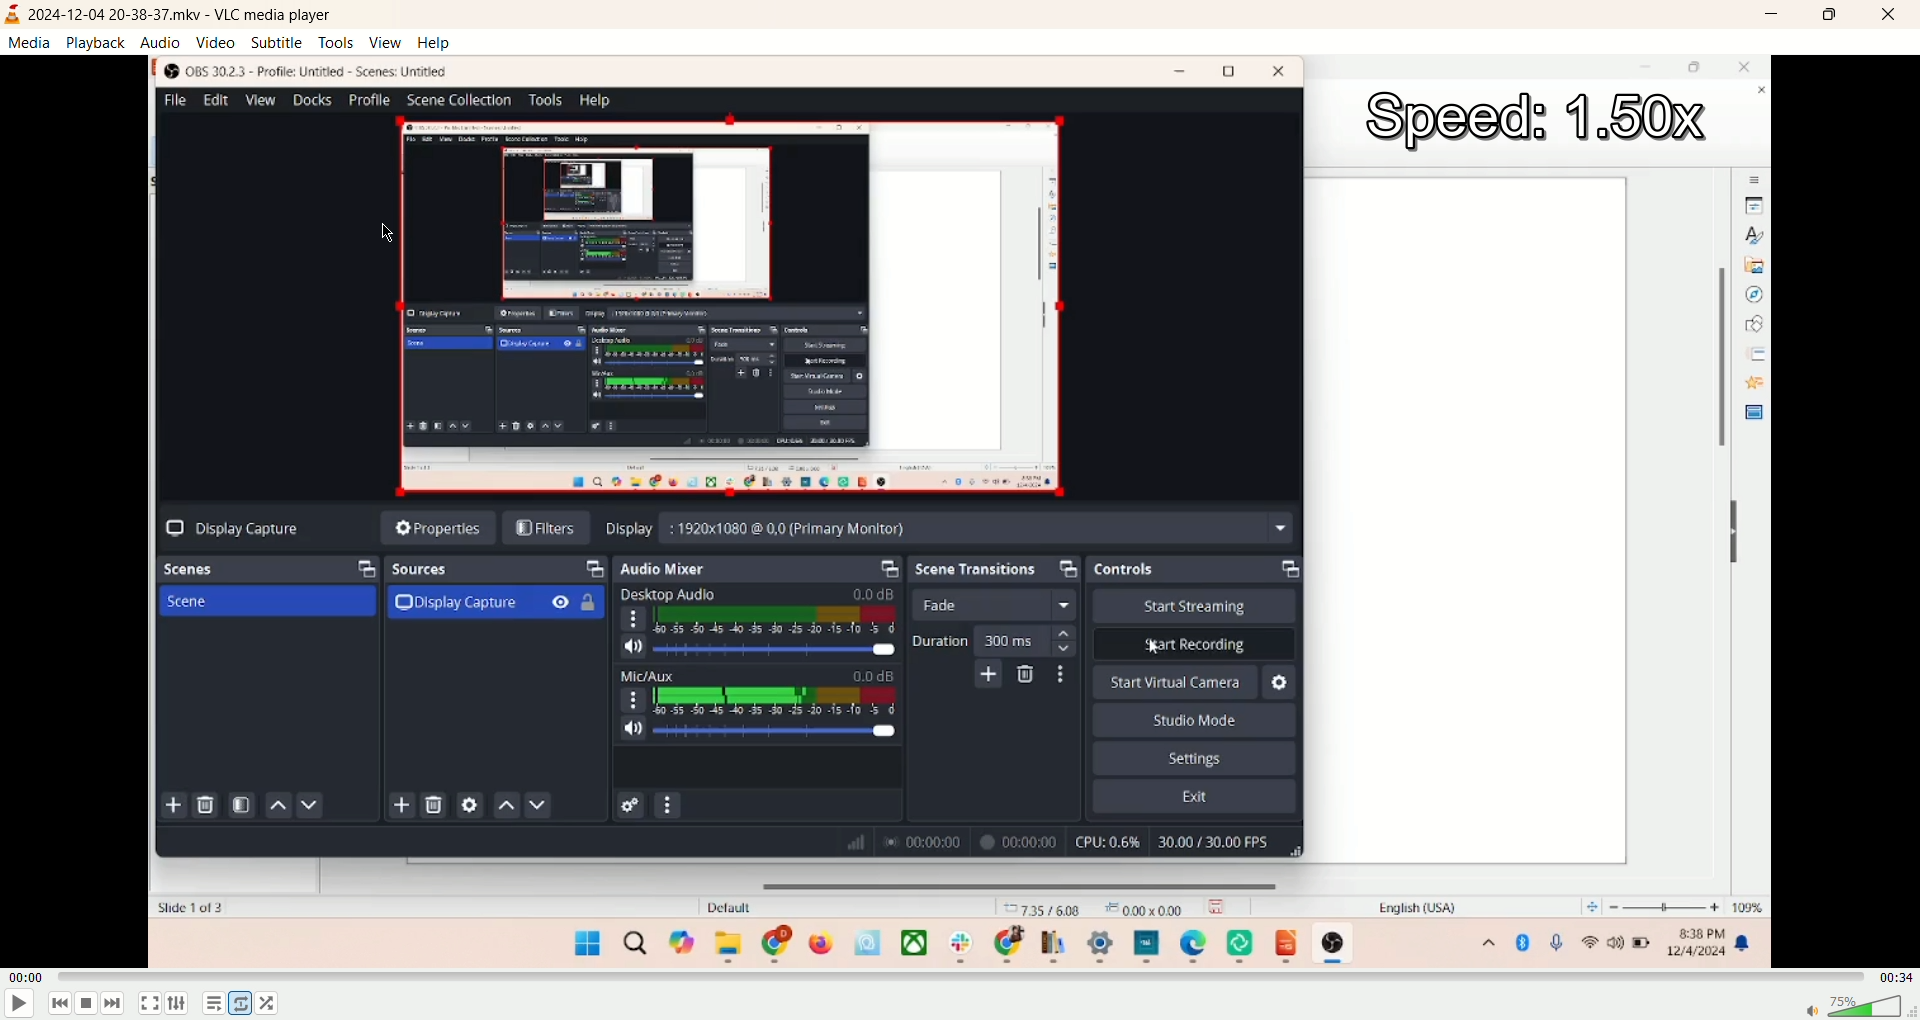  Describe the element at coordinates (238, 1004) in the screenshot. I see `loop` at that location.